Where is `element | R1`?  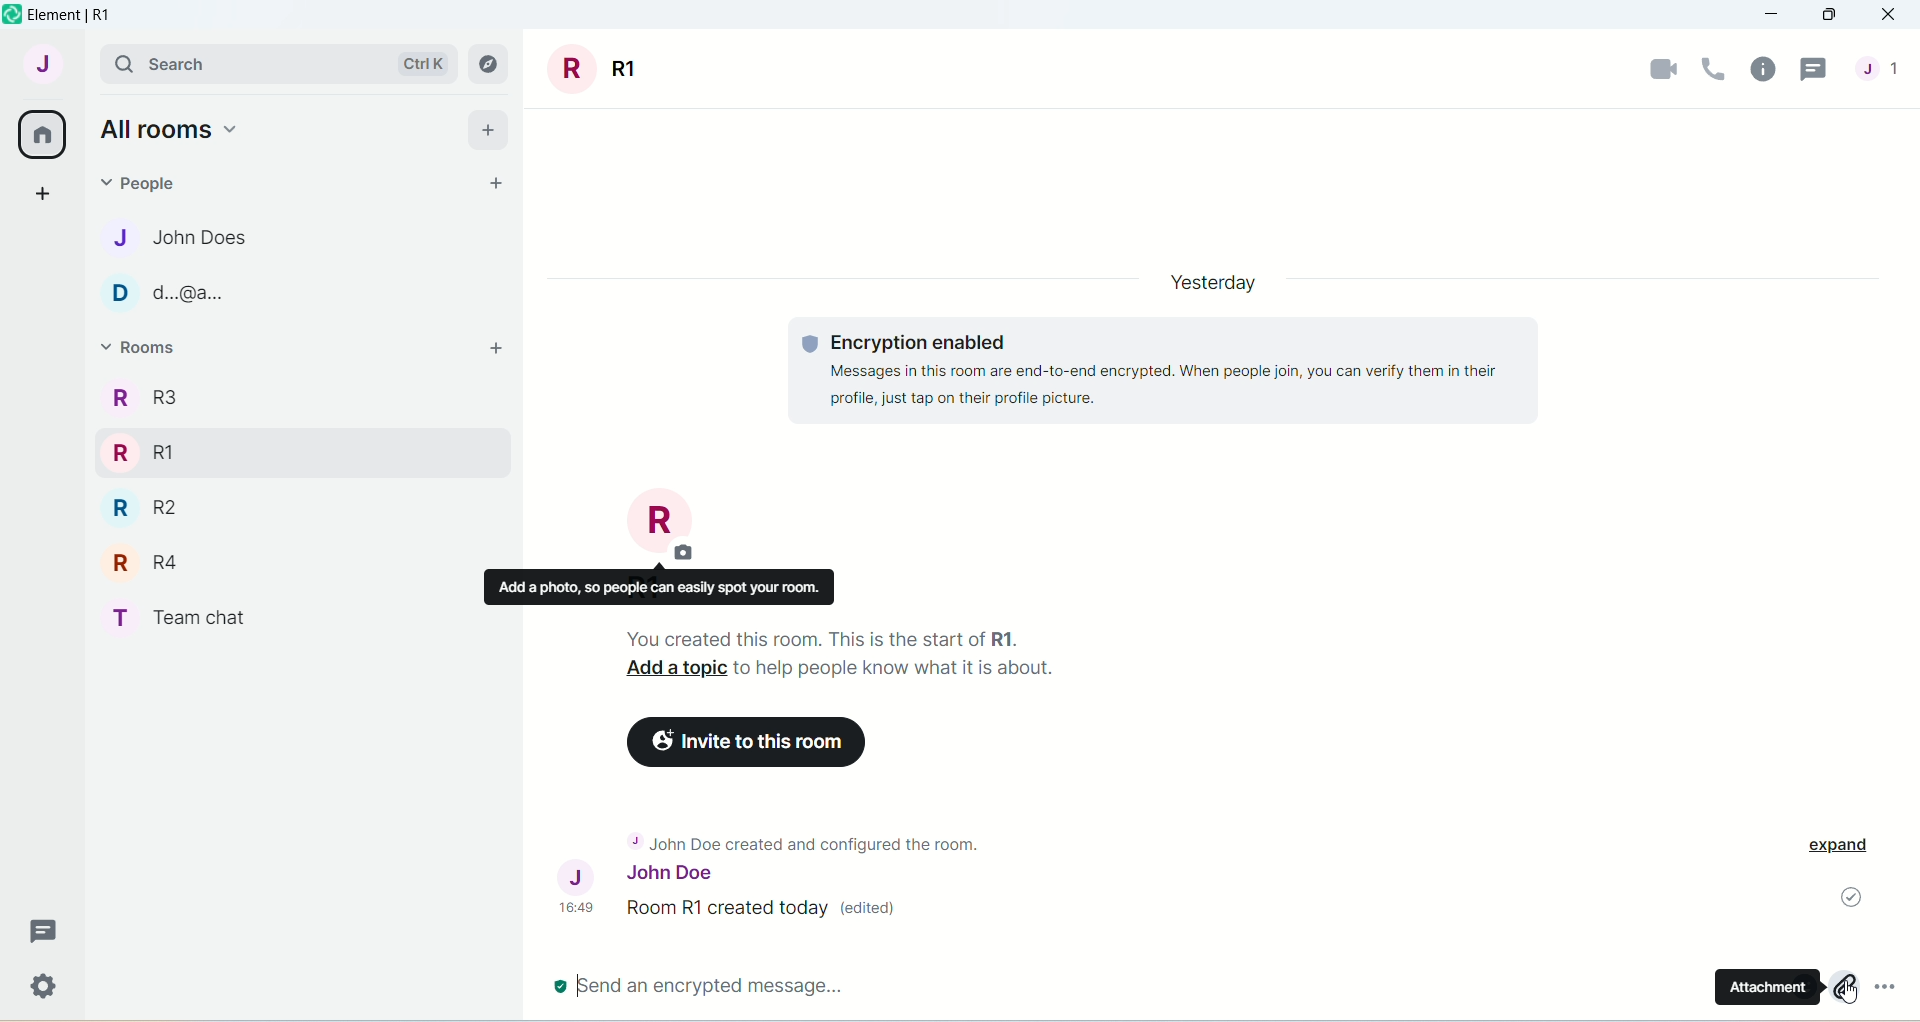
element | R1 is located at coordinates (92, 15).